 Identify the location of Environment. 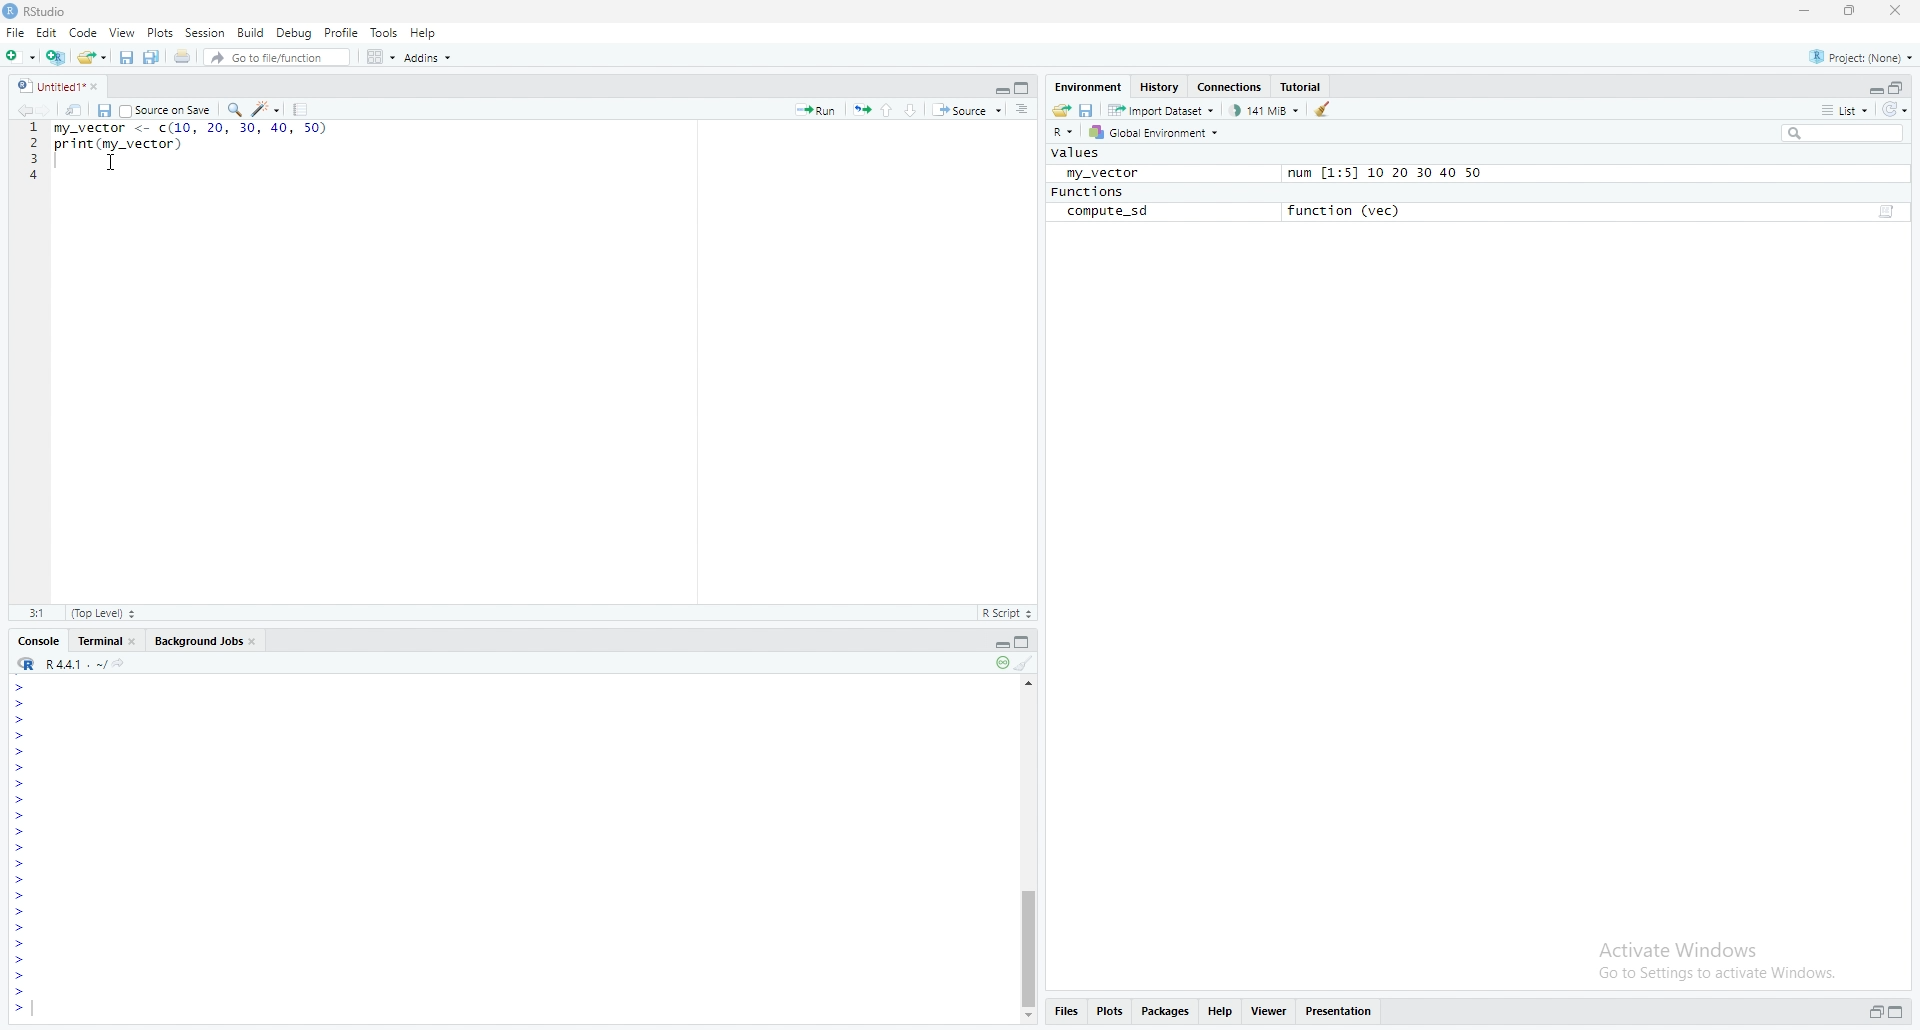
(1088, 85).